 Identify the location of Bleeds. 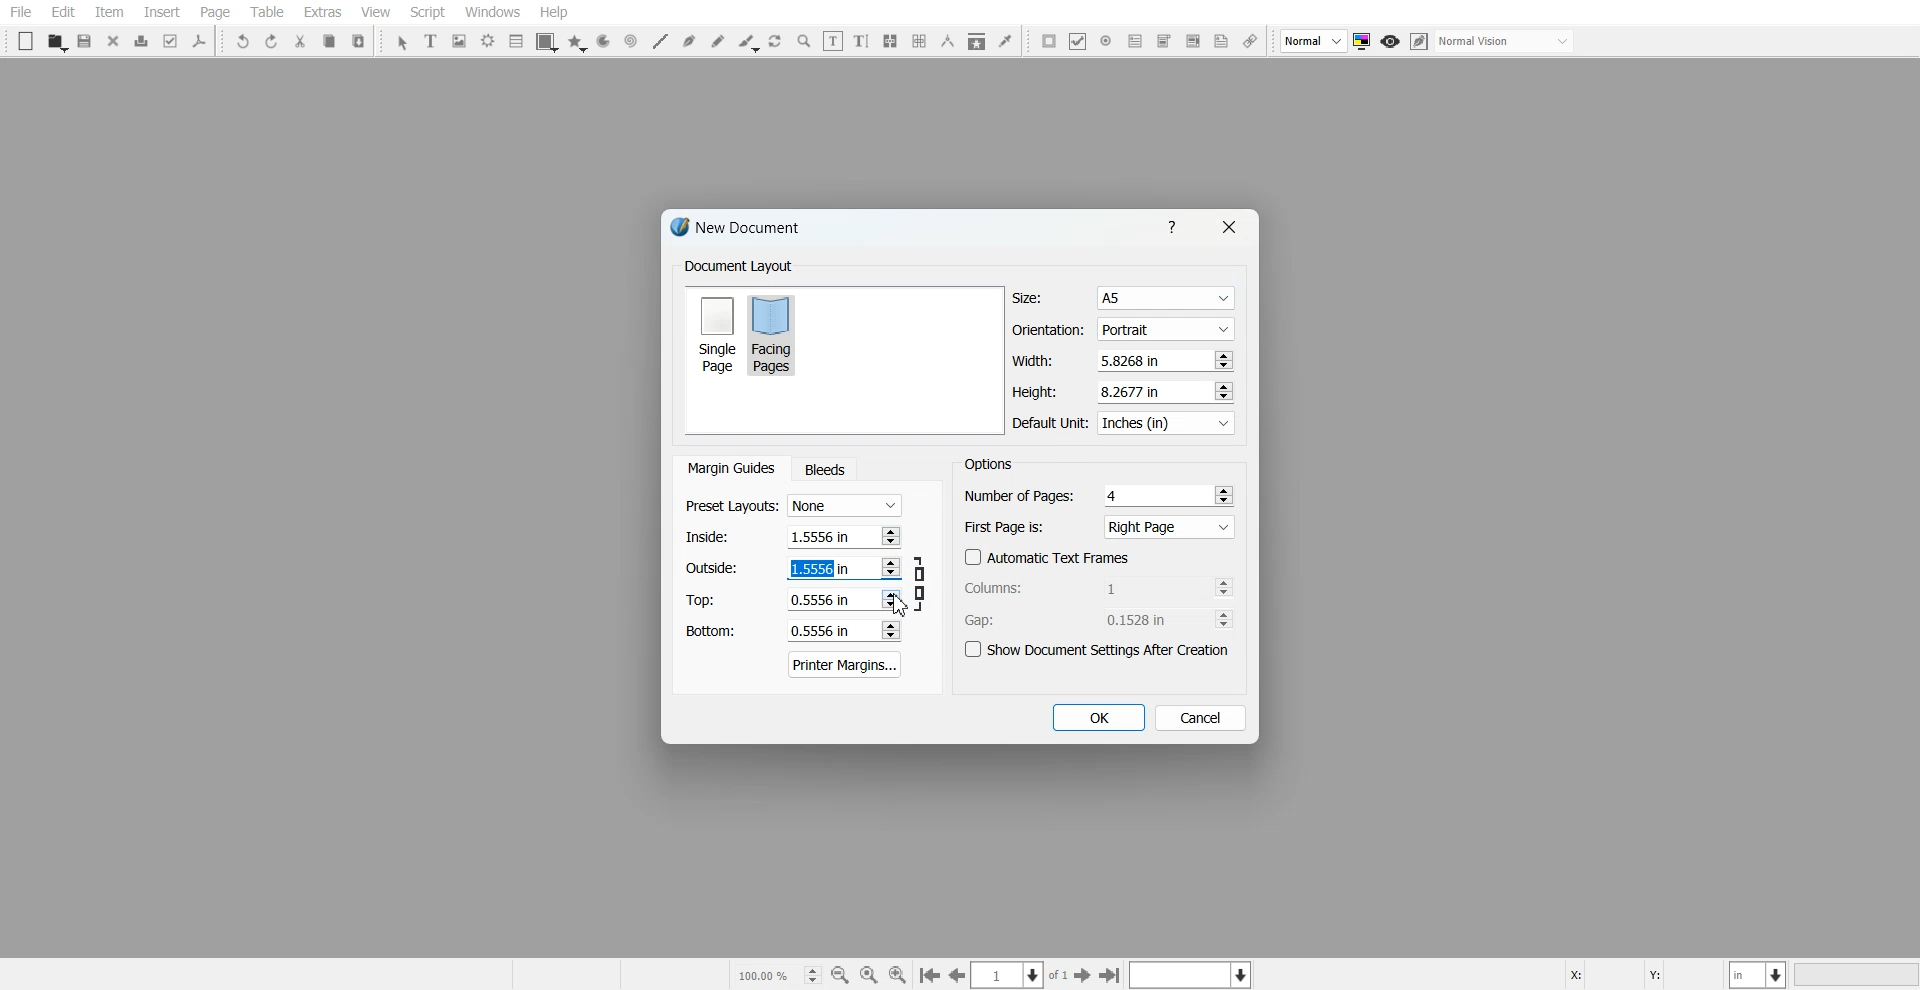
(824, 469).